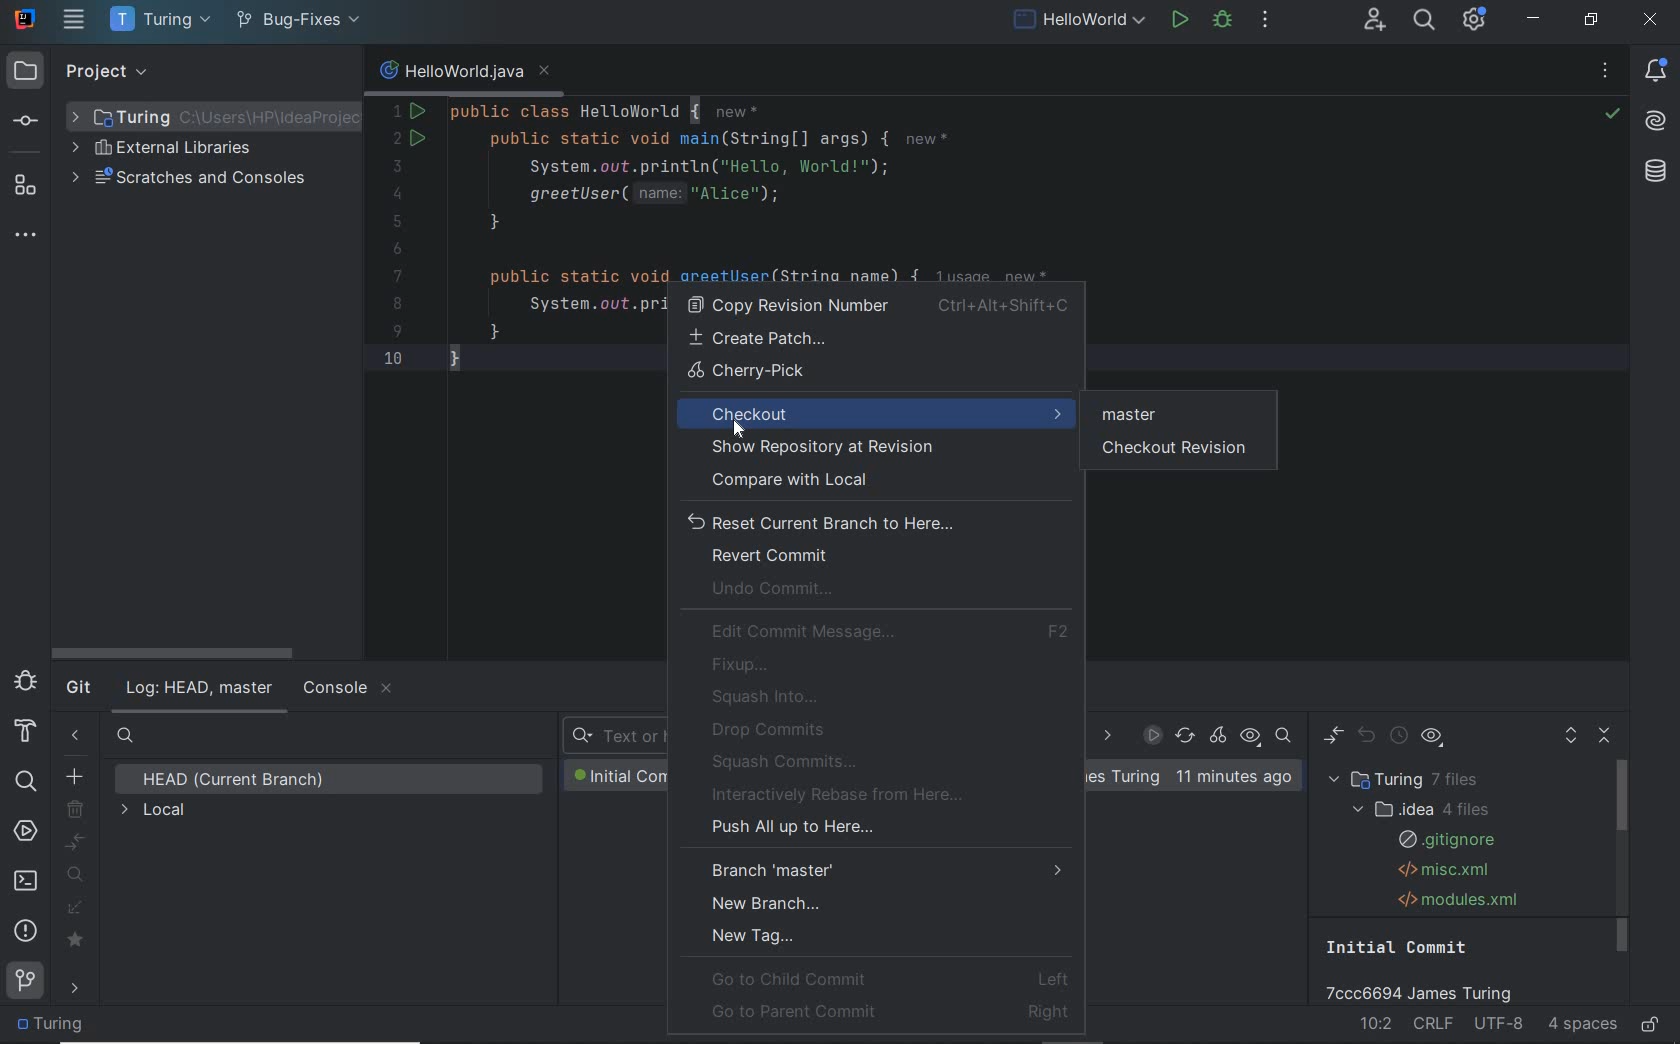 The height and width of the screenshot is (1044, 1680). I want to click on indent, so click(1582, 1025).